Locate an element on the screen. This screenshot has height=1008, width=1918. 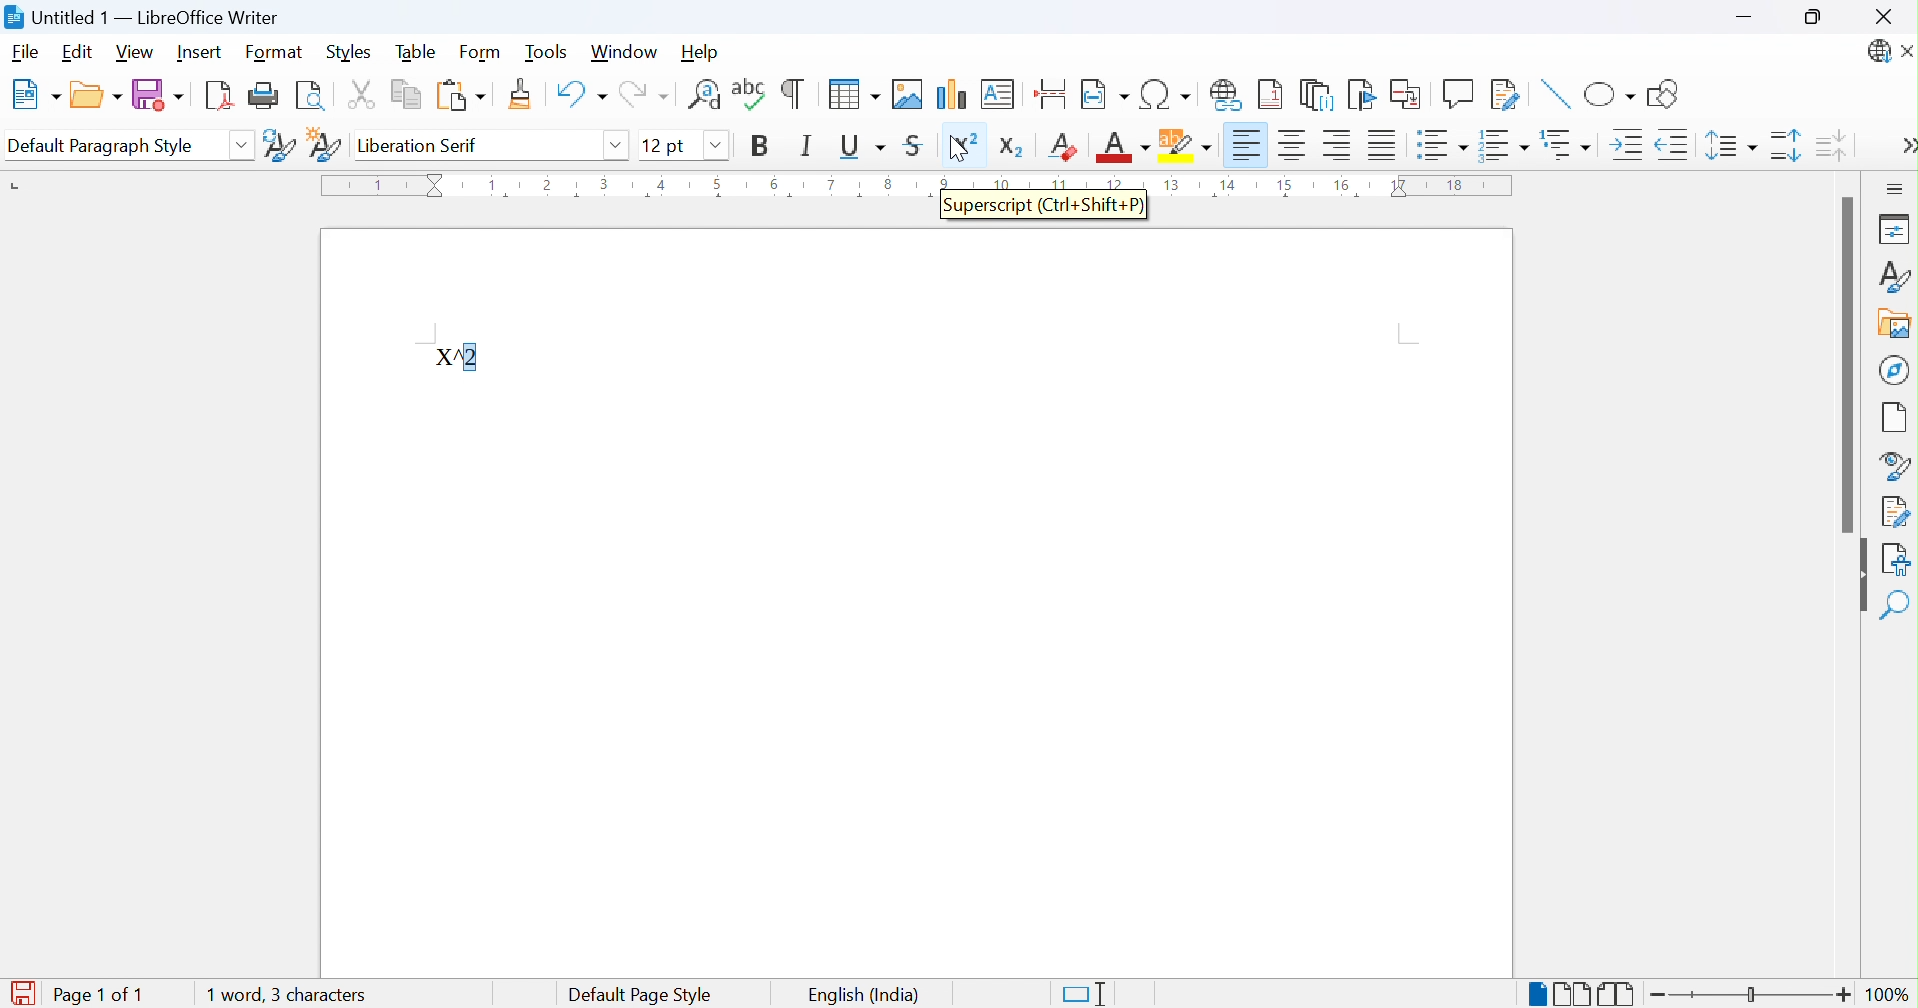
 is located at coordinates (715, 146).